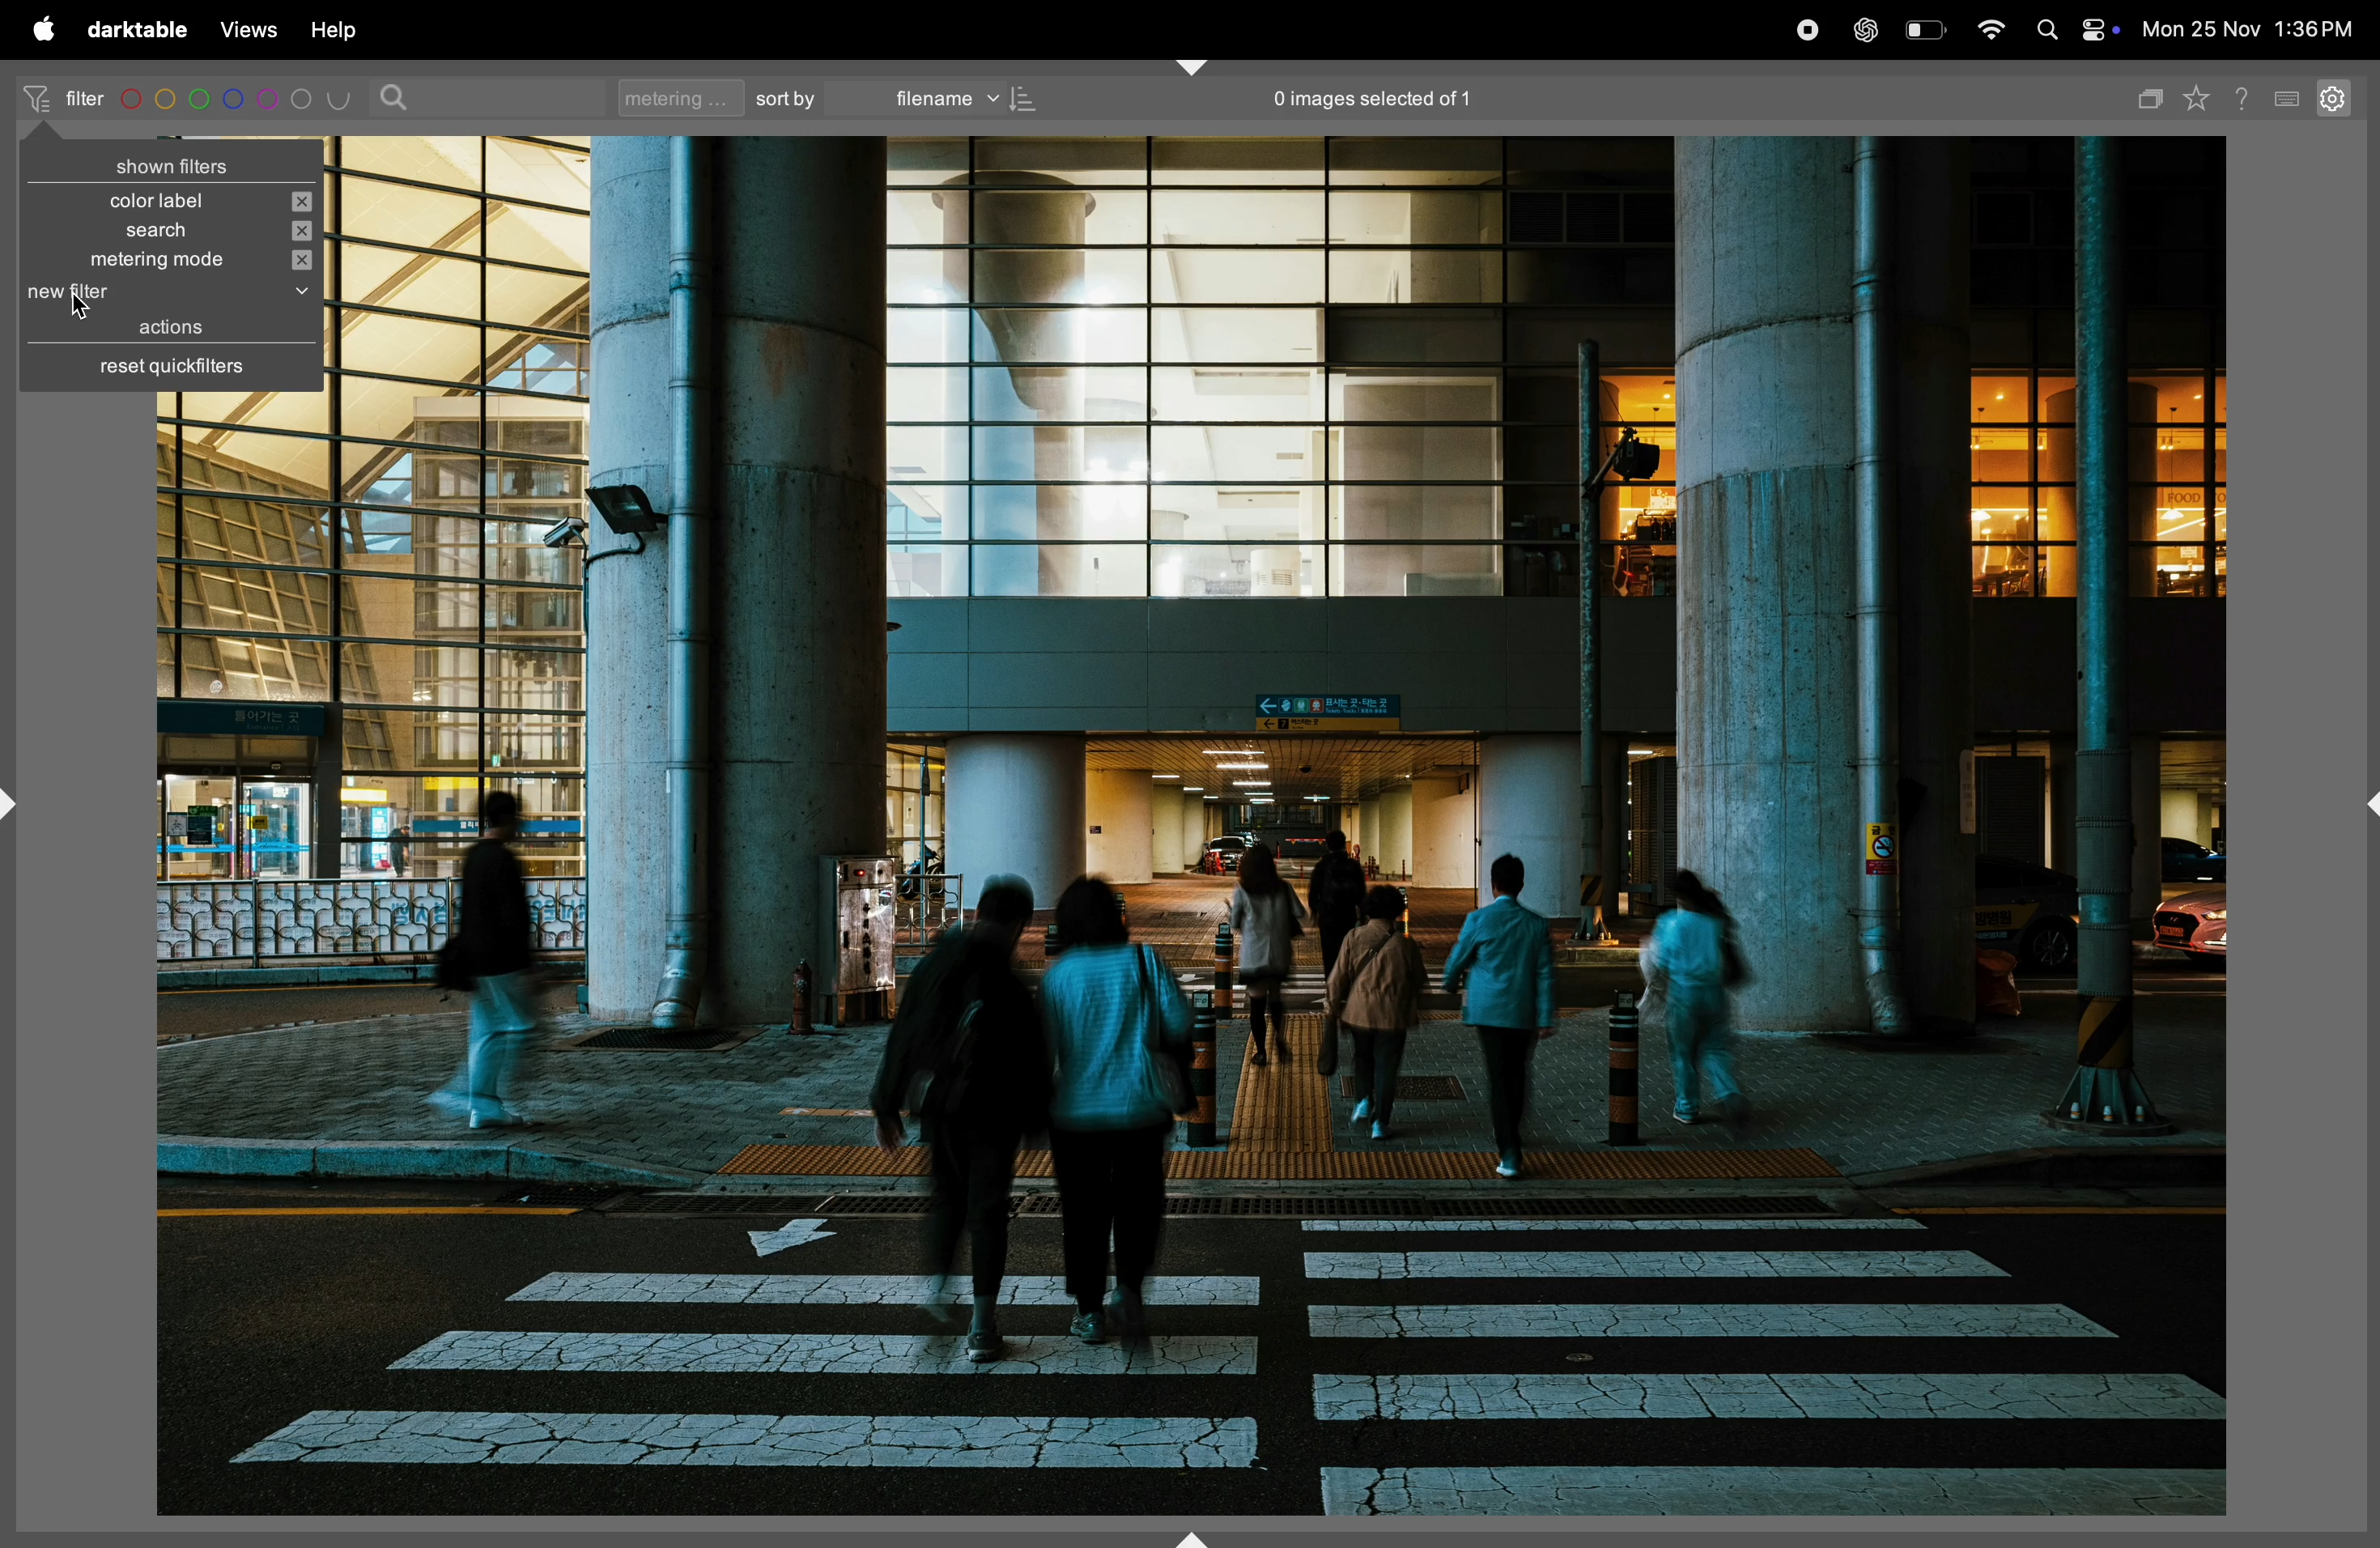 The image size is (2380, 1548). I want to click on favourites, so click(2202, 100).